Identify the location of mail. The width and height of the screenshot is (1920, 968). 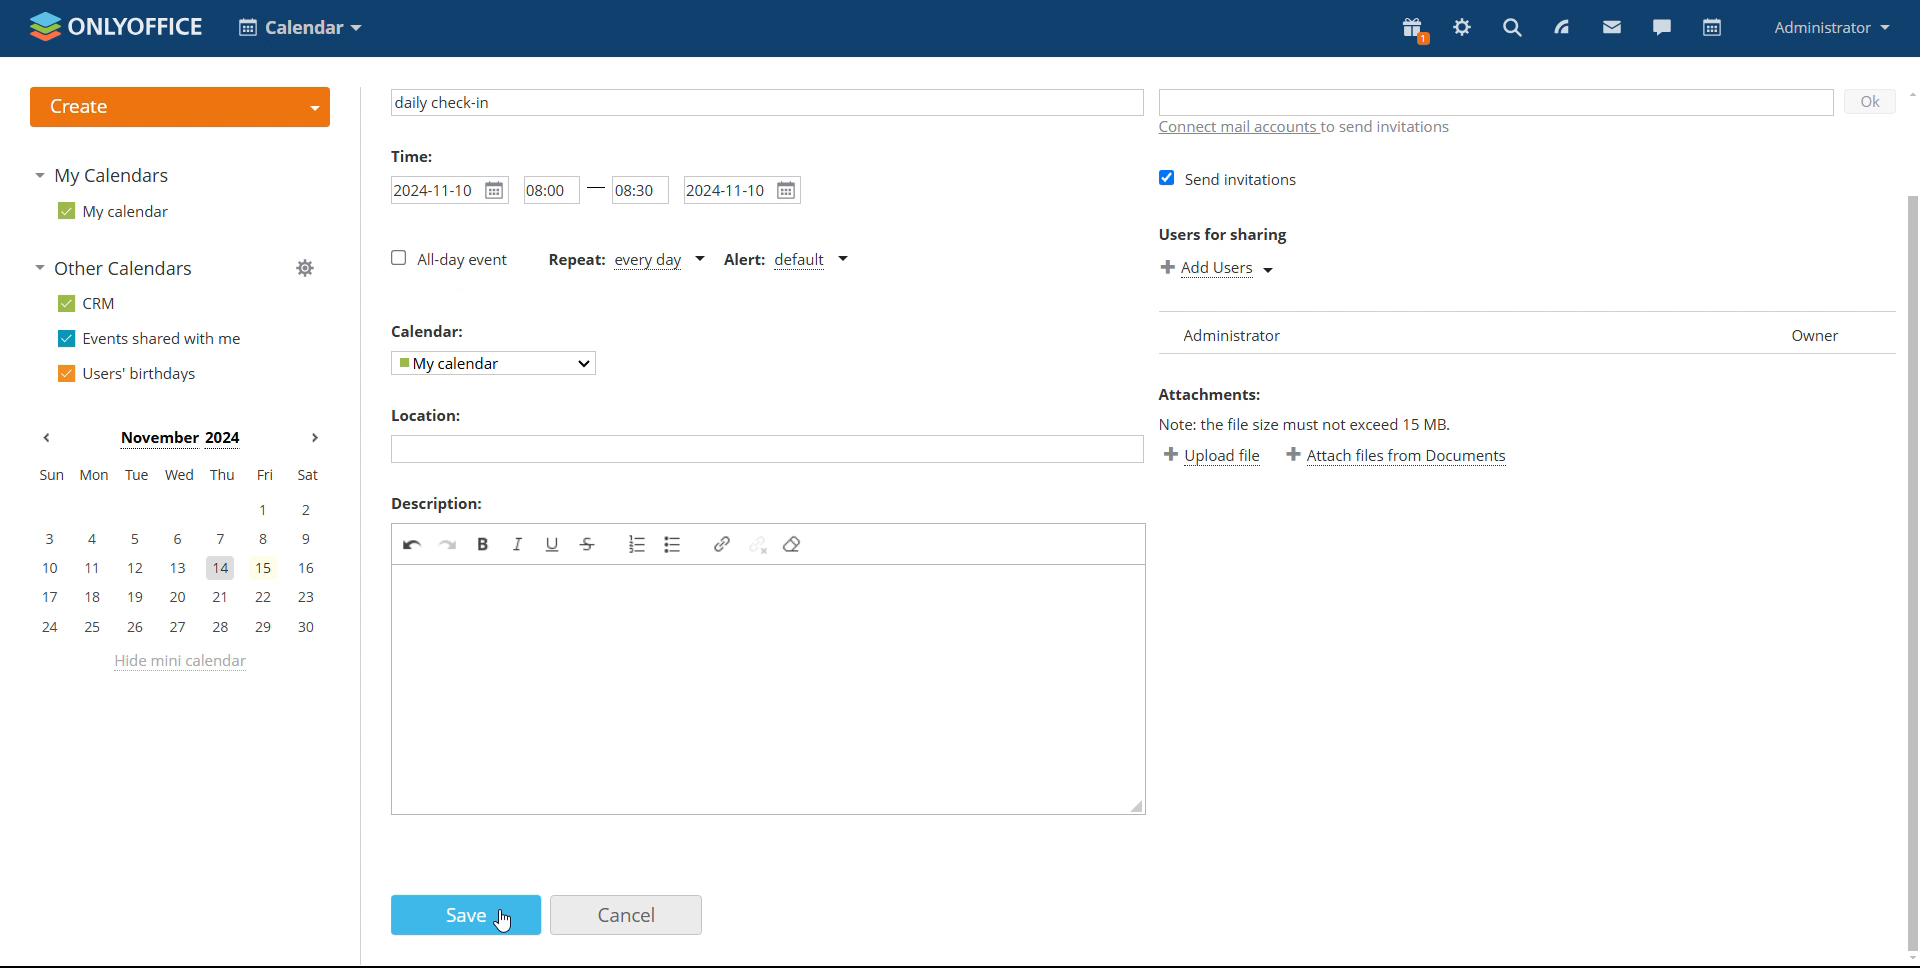
(1613, 28).